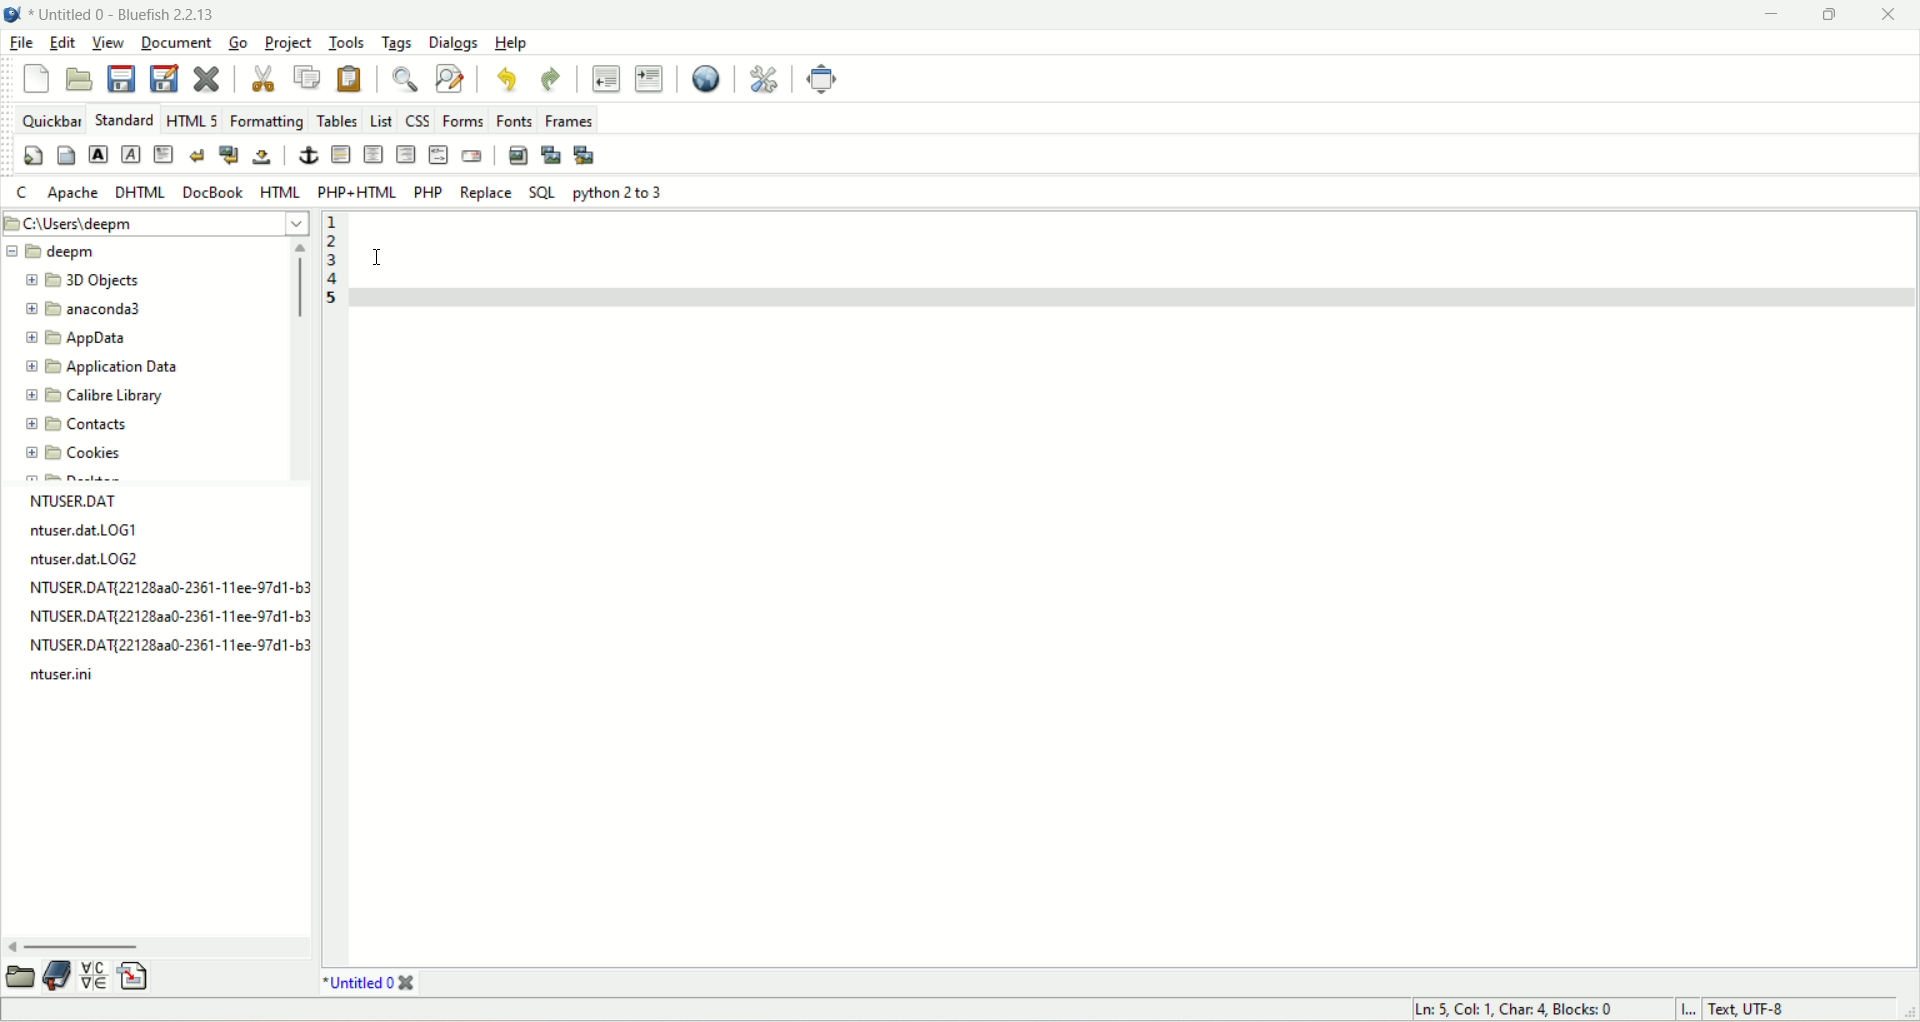 Image resolution: width=1920 pixels, height=1022 pixels. Describe the element at coordinates (20, 979) in the screenshot. I see `open` at that location.